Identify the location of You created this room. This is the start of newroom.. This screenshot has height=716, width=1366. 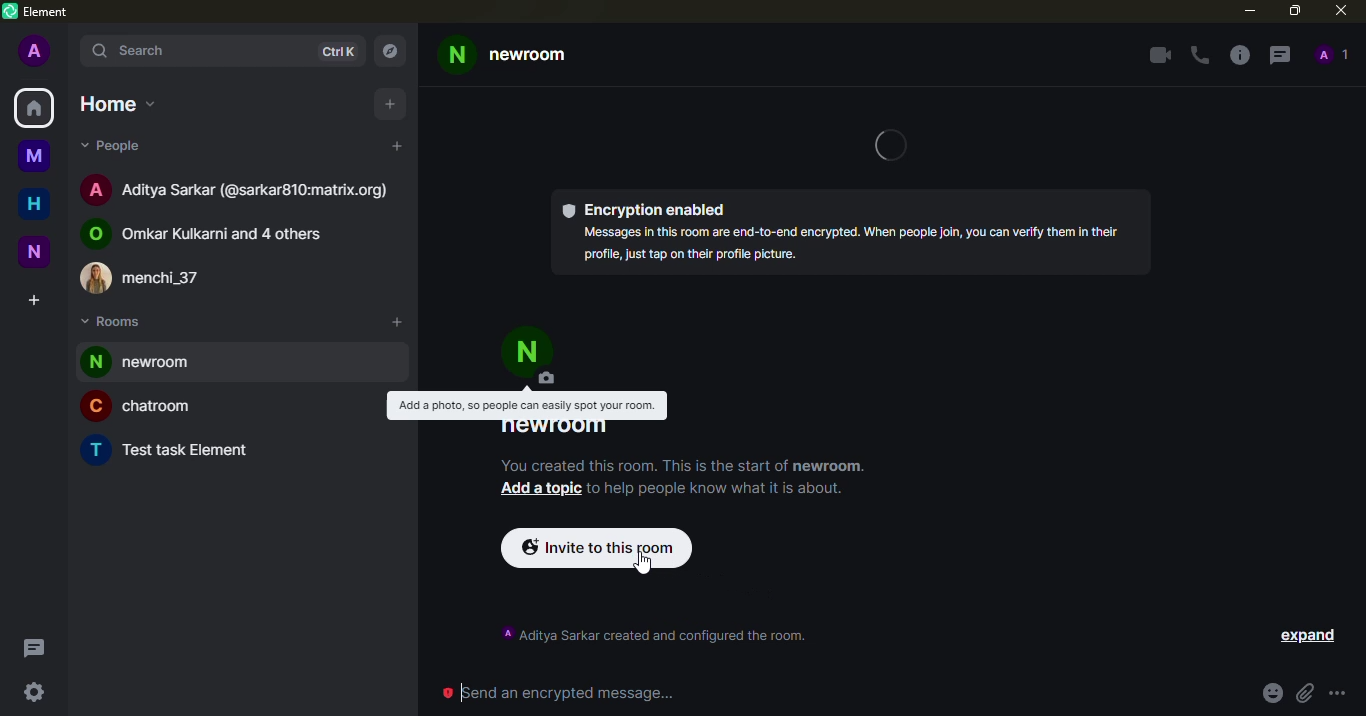
(680, 466).